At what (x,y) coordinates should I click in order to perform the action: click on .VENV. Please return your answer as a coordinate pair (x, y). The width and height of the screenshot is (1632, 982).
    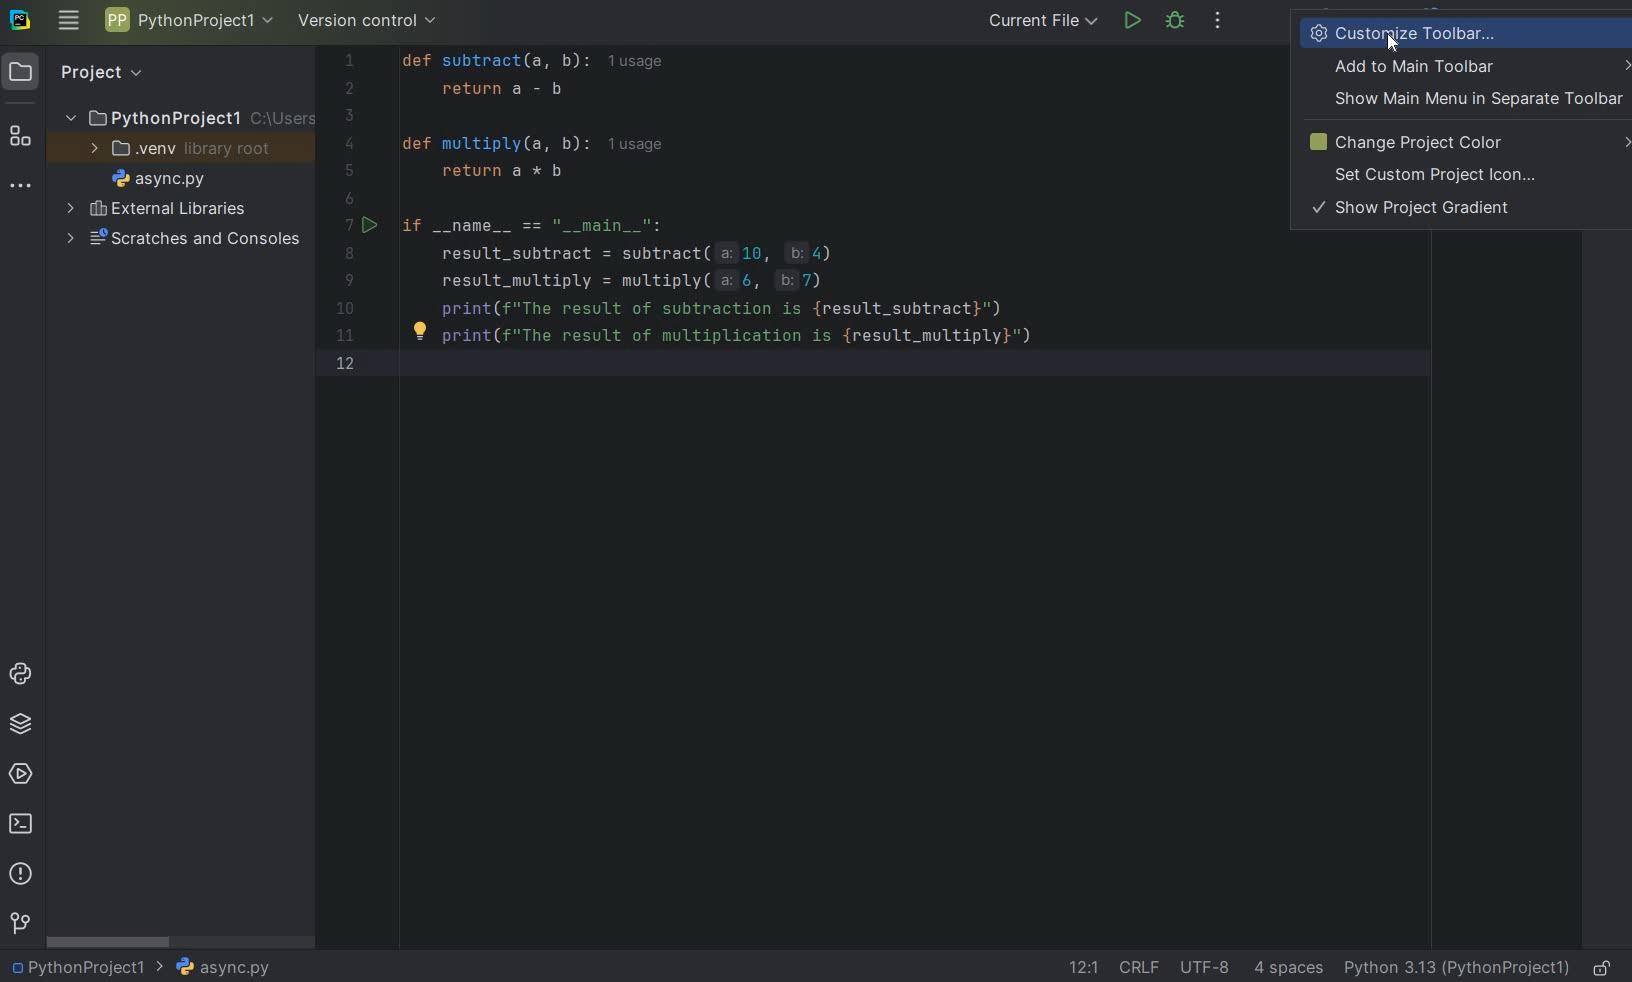
    Looking at the image, I should click on (181, 149).